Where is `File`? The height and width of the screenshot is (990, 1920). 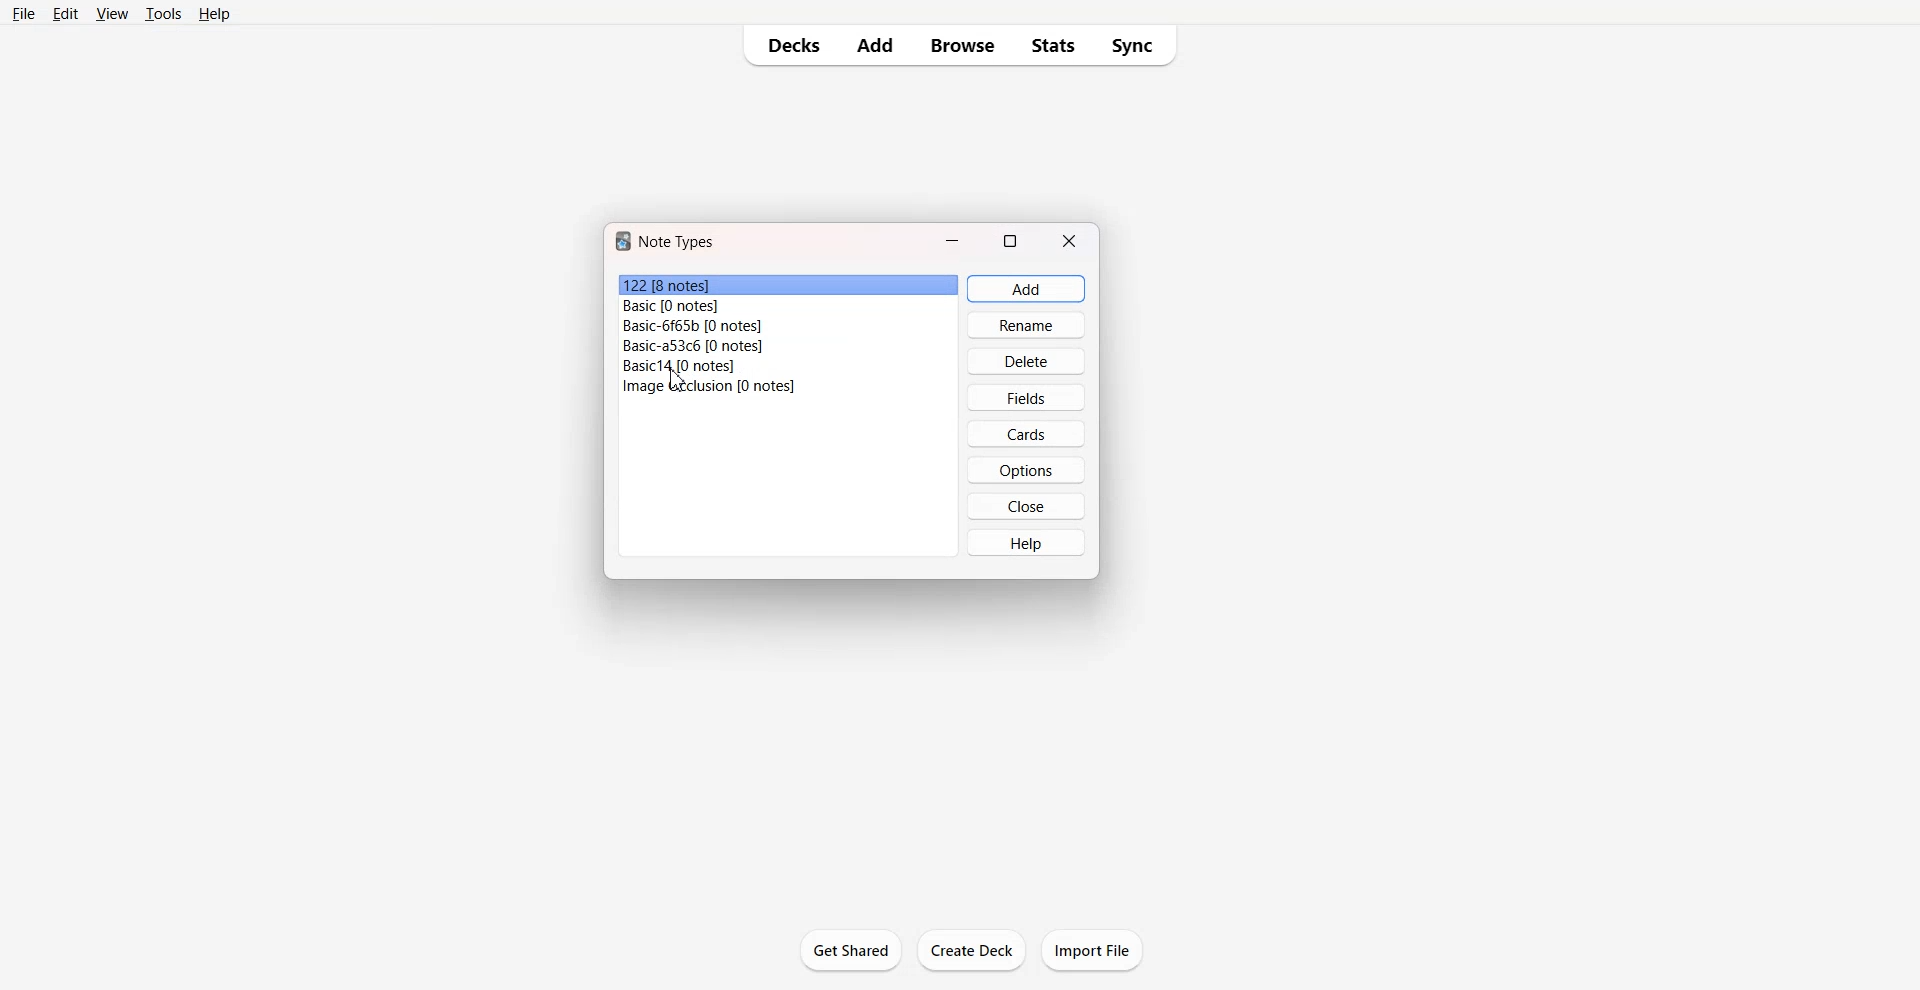 File is located at coordinates (787, 387).